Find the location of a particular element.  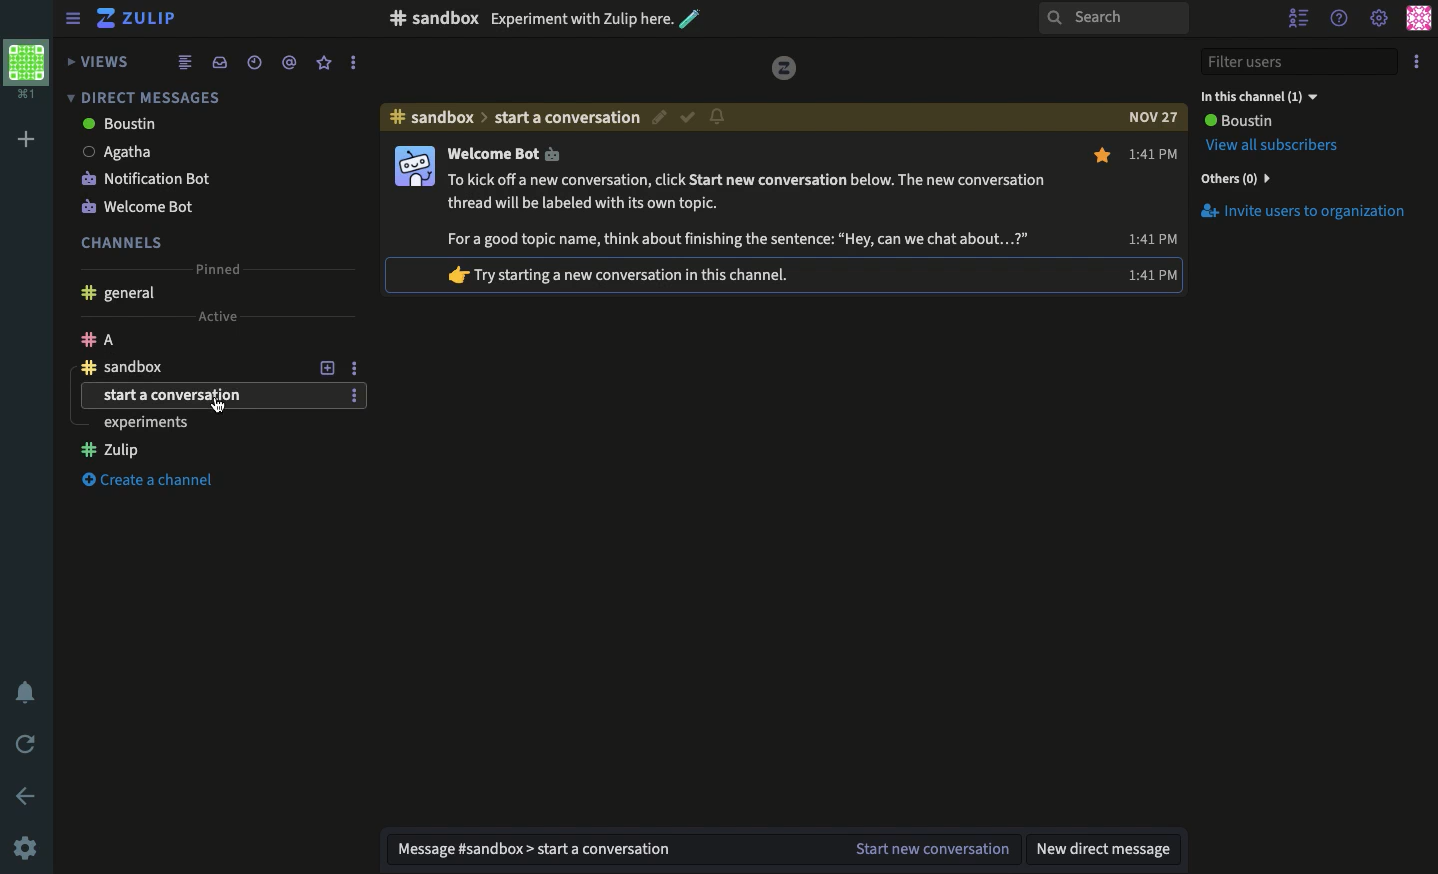

Agatha is located at coordinates (190, 151).